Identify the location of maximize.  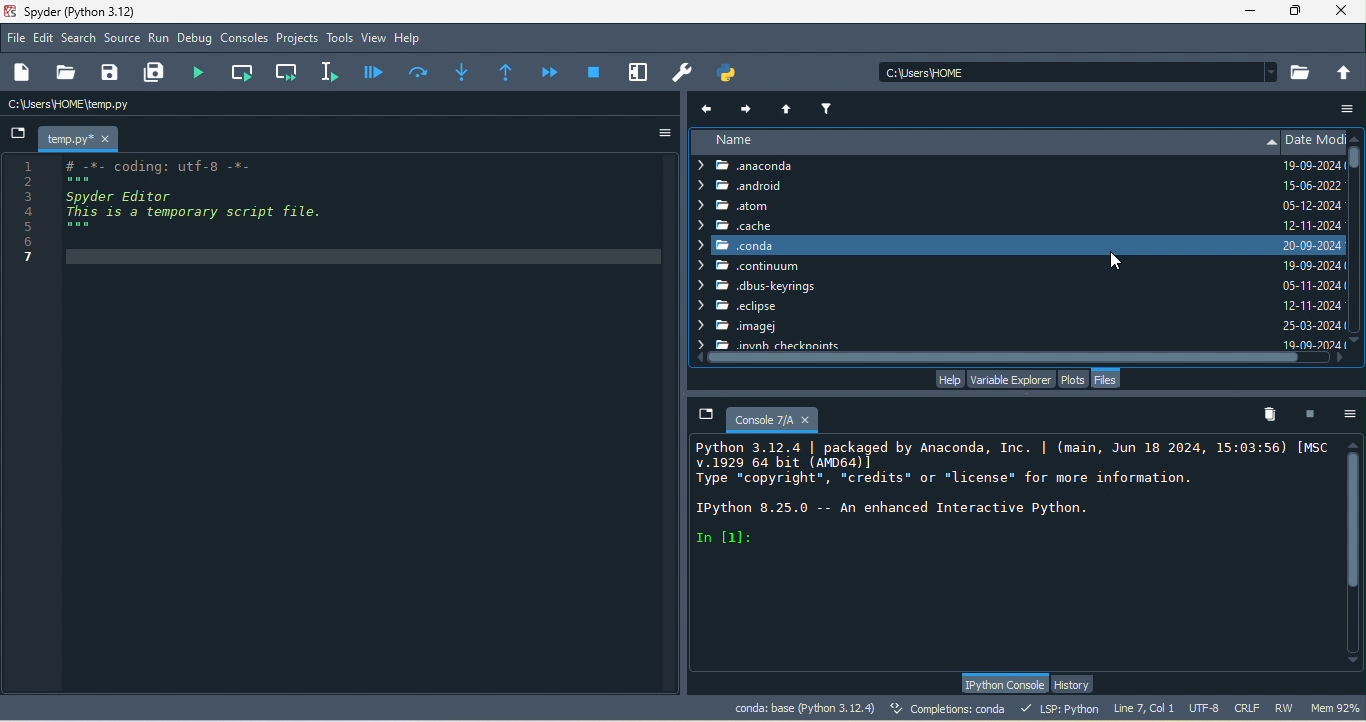
(1297, 11).